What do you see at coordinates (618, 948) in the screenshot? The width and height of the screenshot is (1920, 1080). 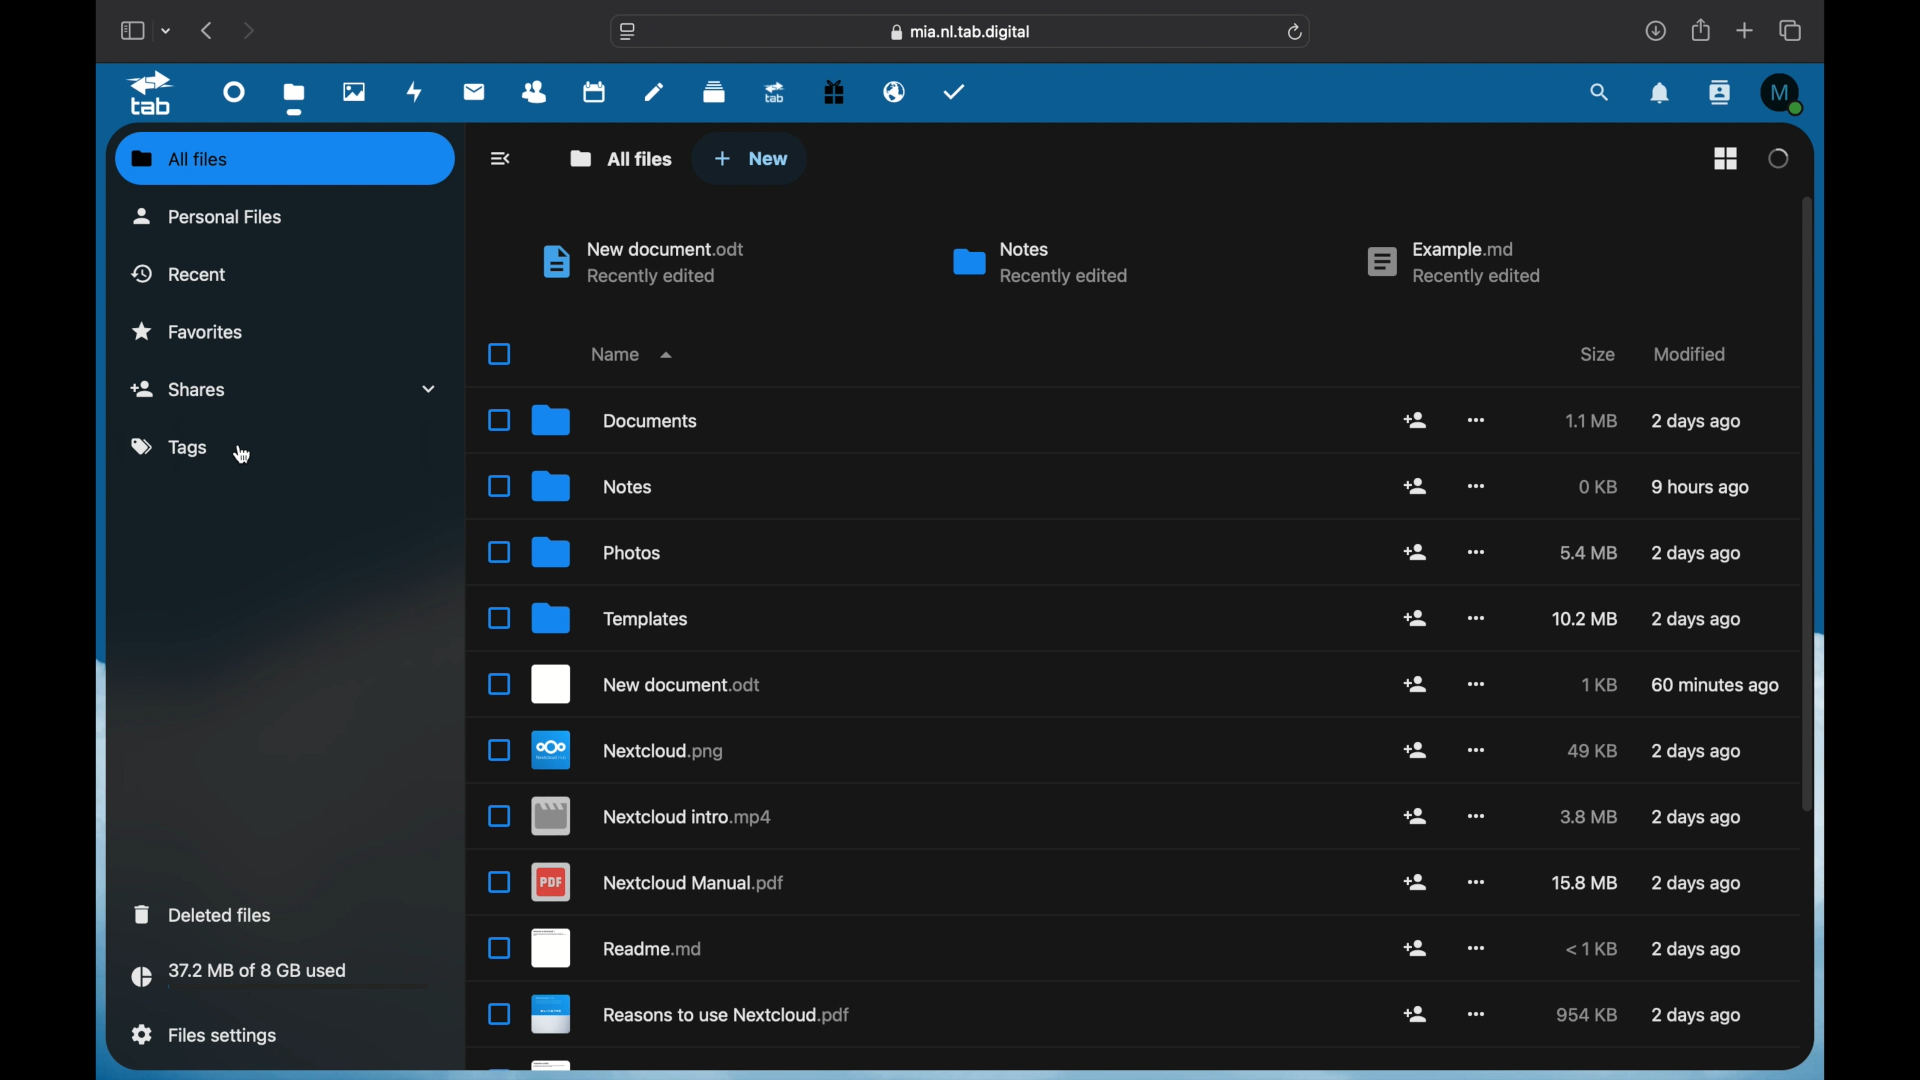 I see `doc` at bounding box center [618, 948].